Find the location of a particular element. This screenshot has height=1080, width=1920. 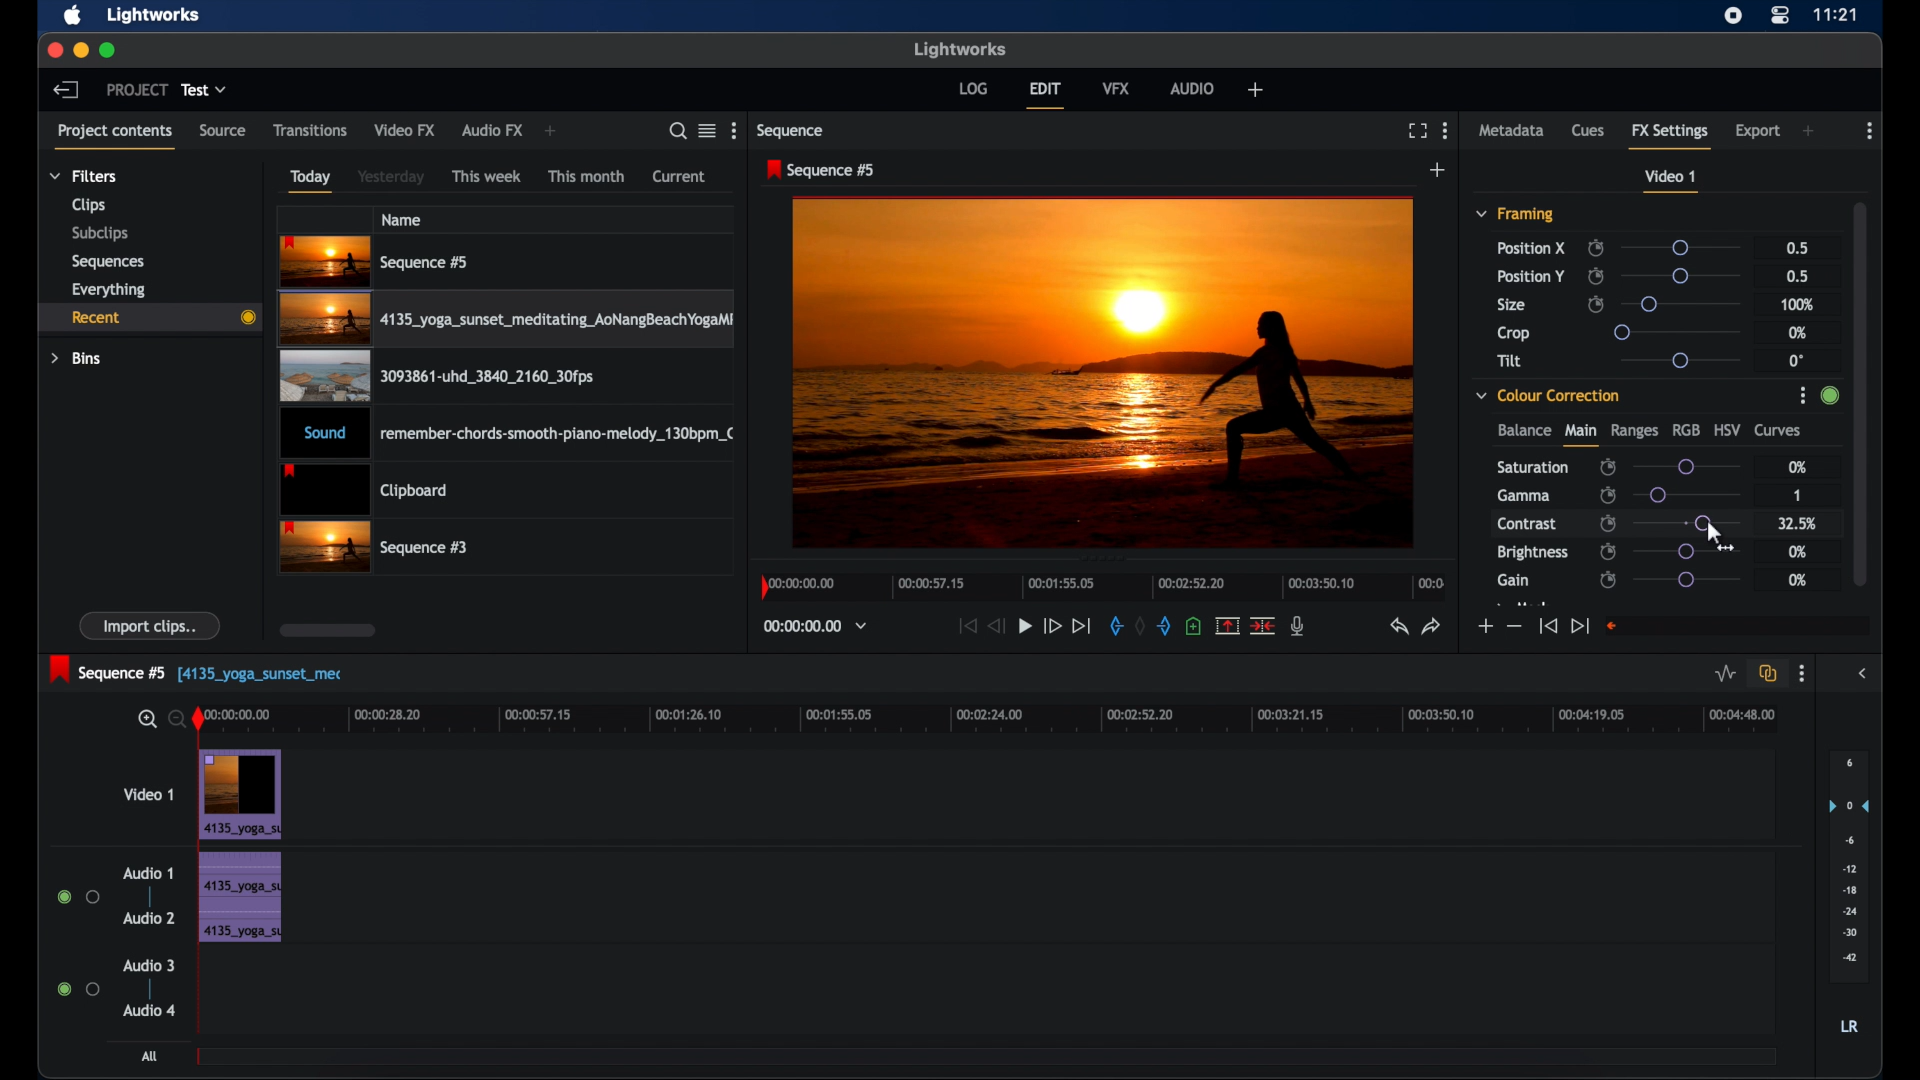

0.5 is located at coordinates (1798, 247).